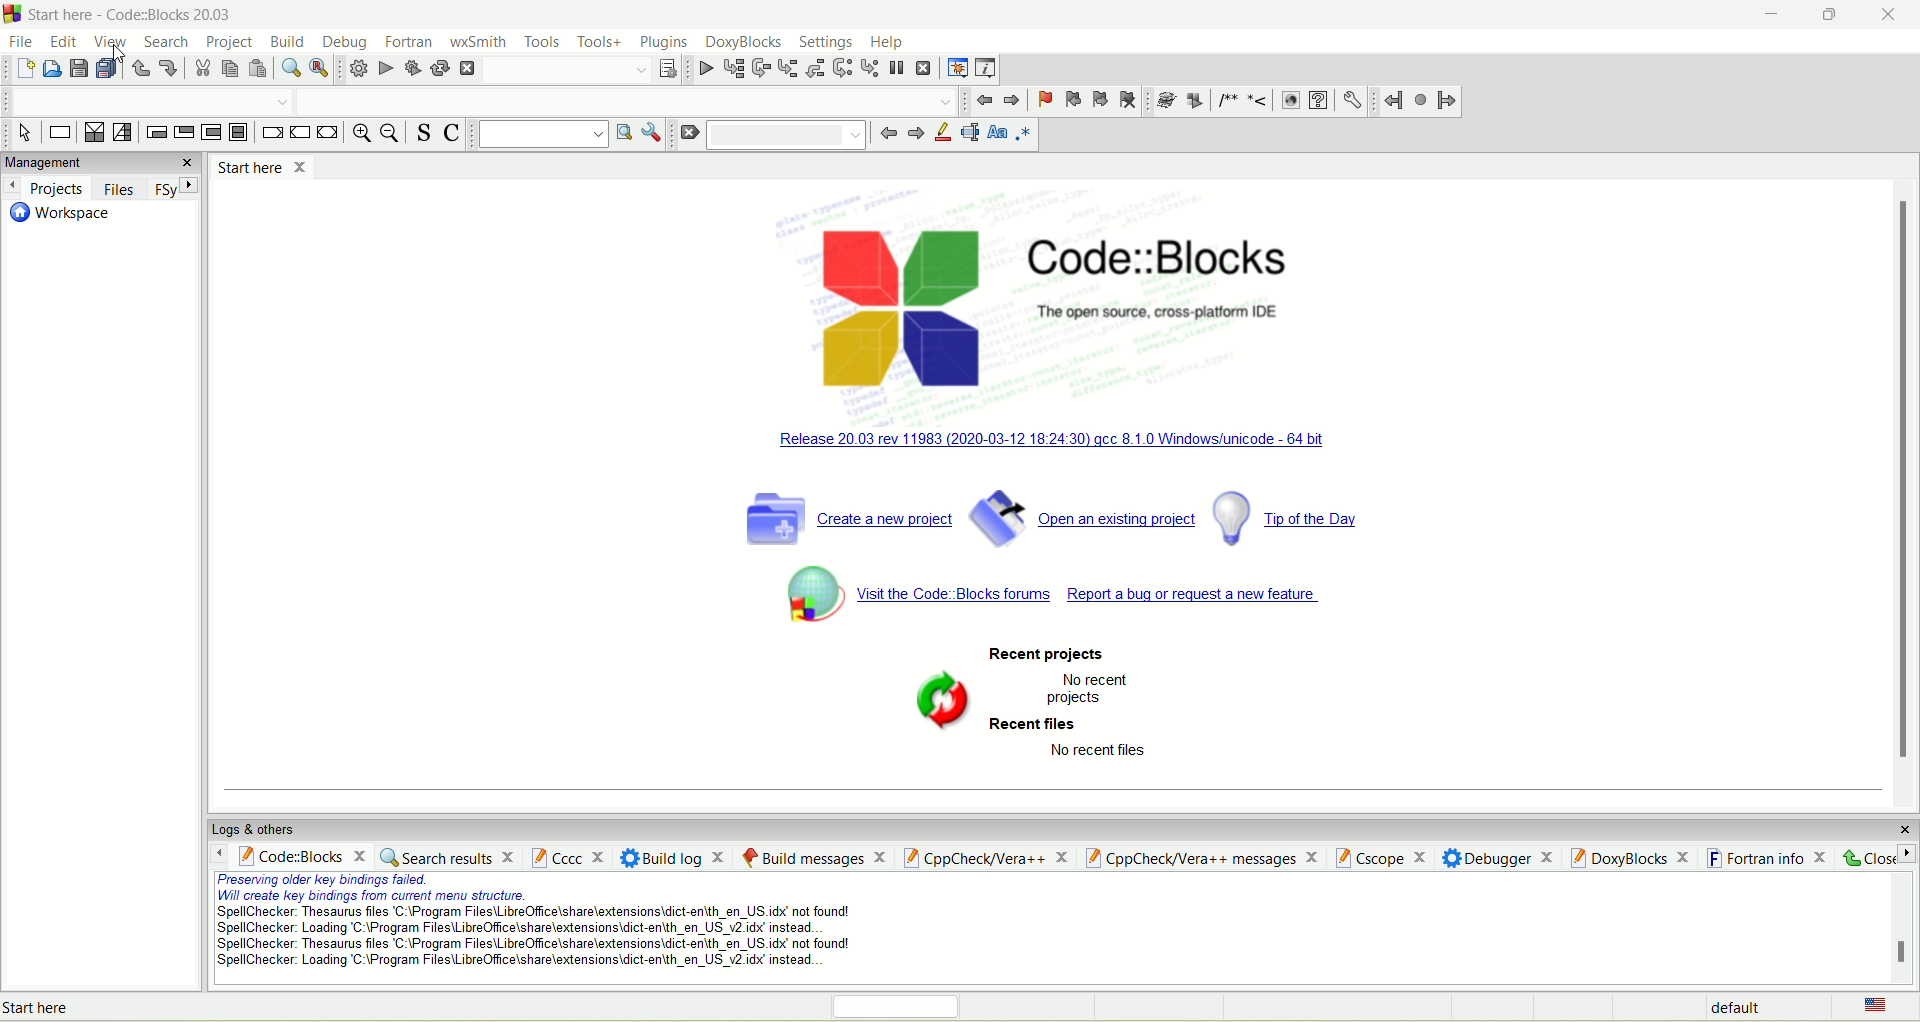  What do you see at coordinates (731, 68) in the screenshot?
I see `run to cursor` at bounding box center [731, 68].